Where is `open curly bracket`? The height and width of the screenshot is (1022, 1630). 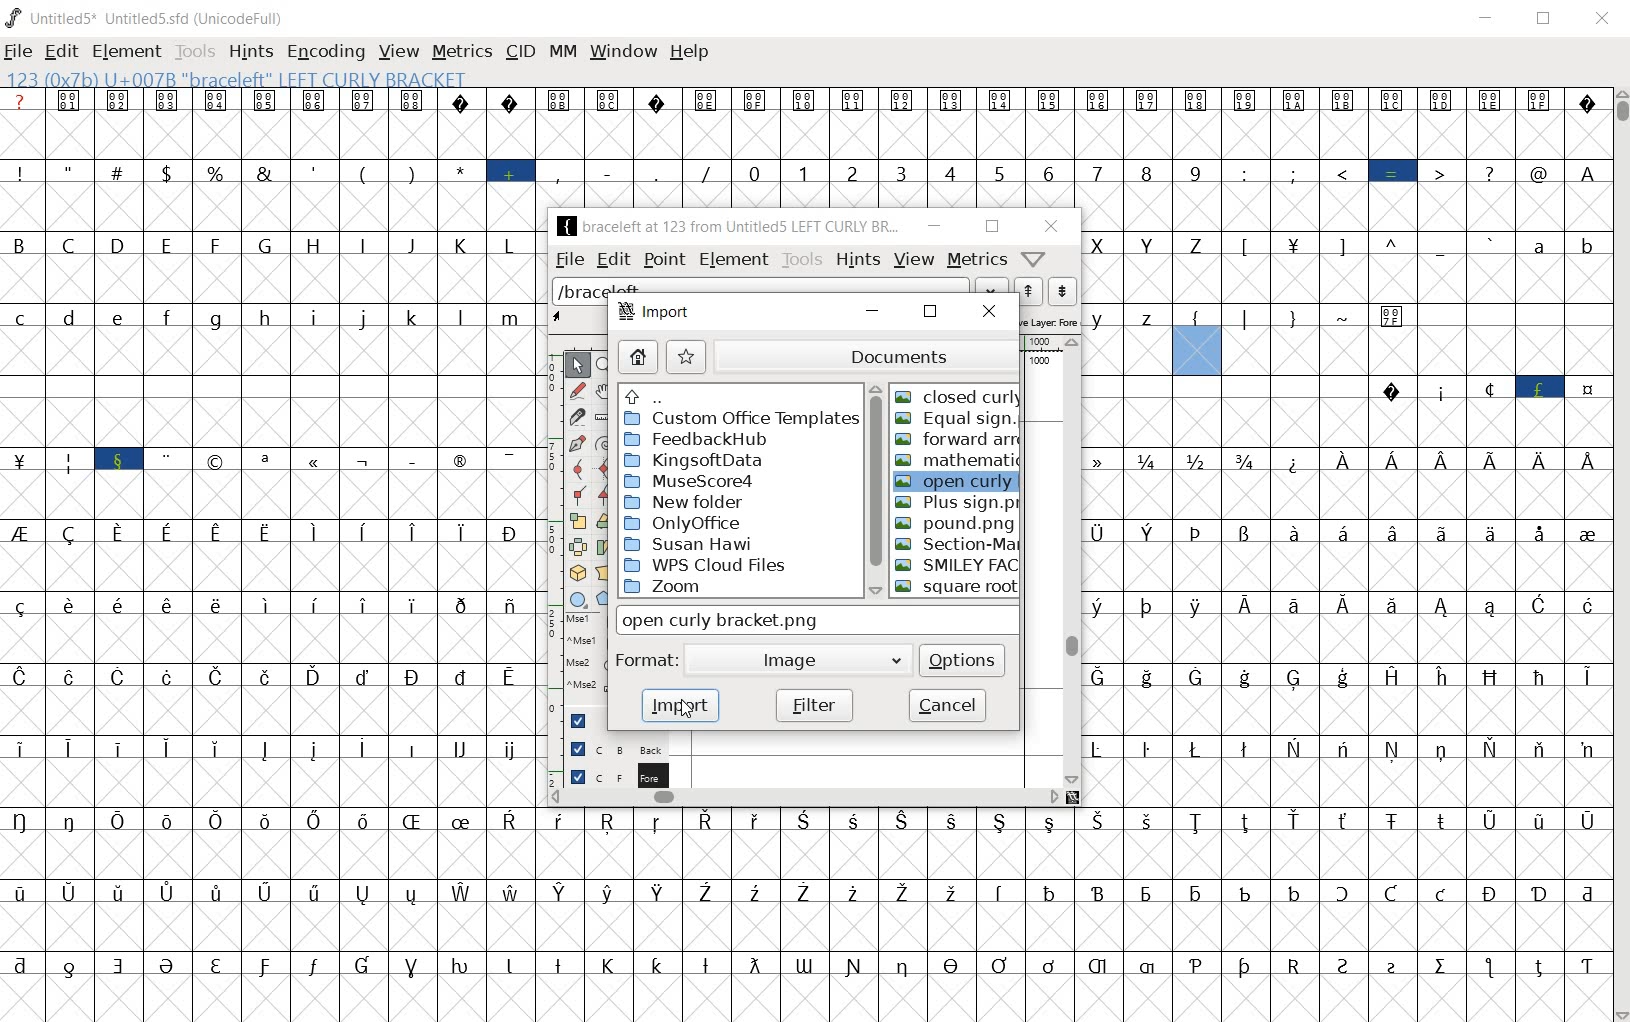
open curly bracket is located at coordinates (735, 619).